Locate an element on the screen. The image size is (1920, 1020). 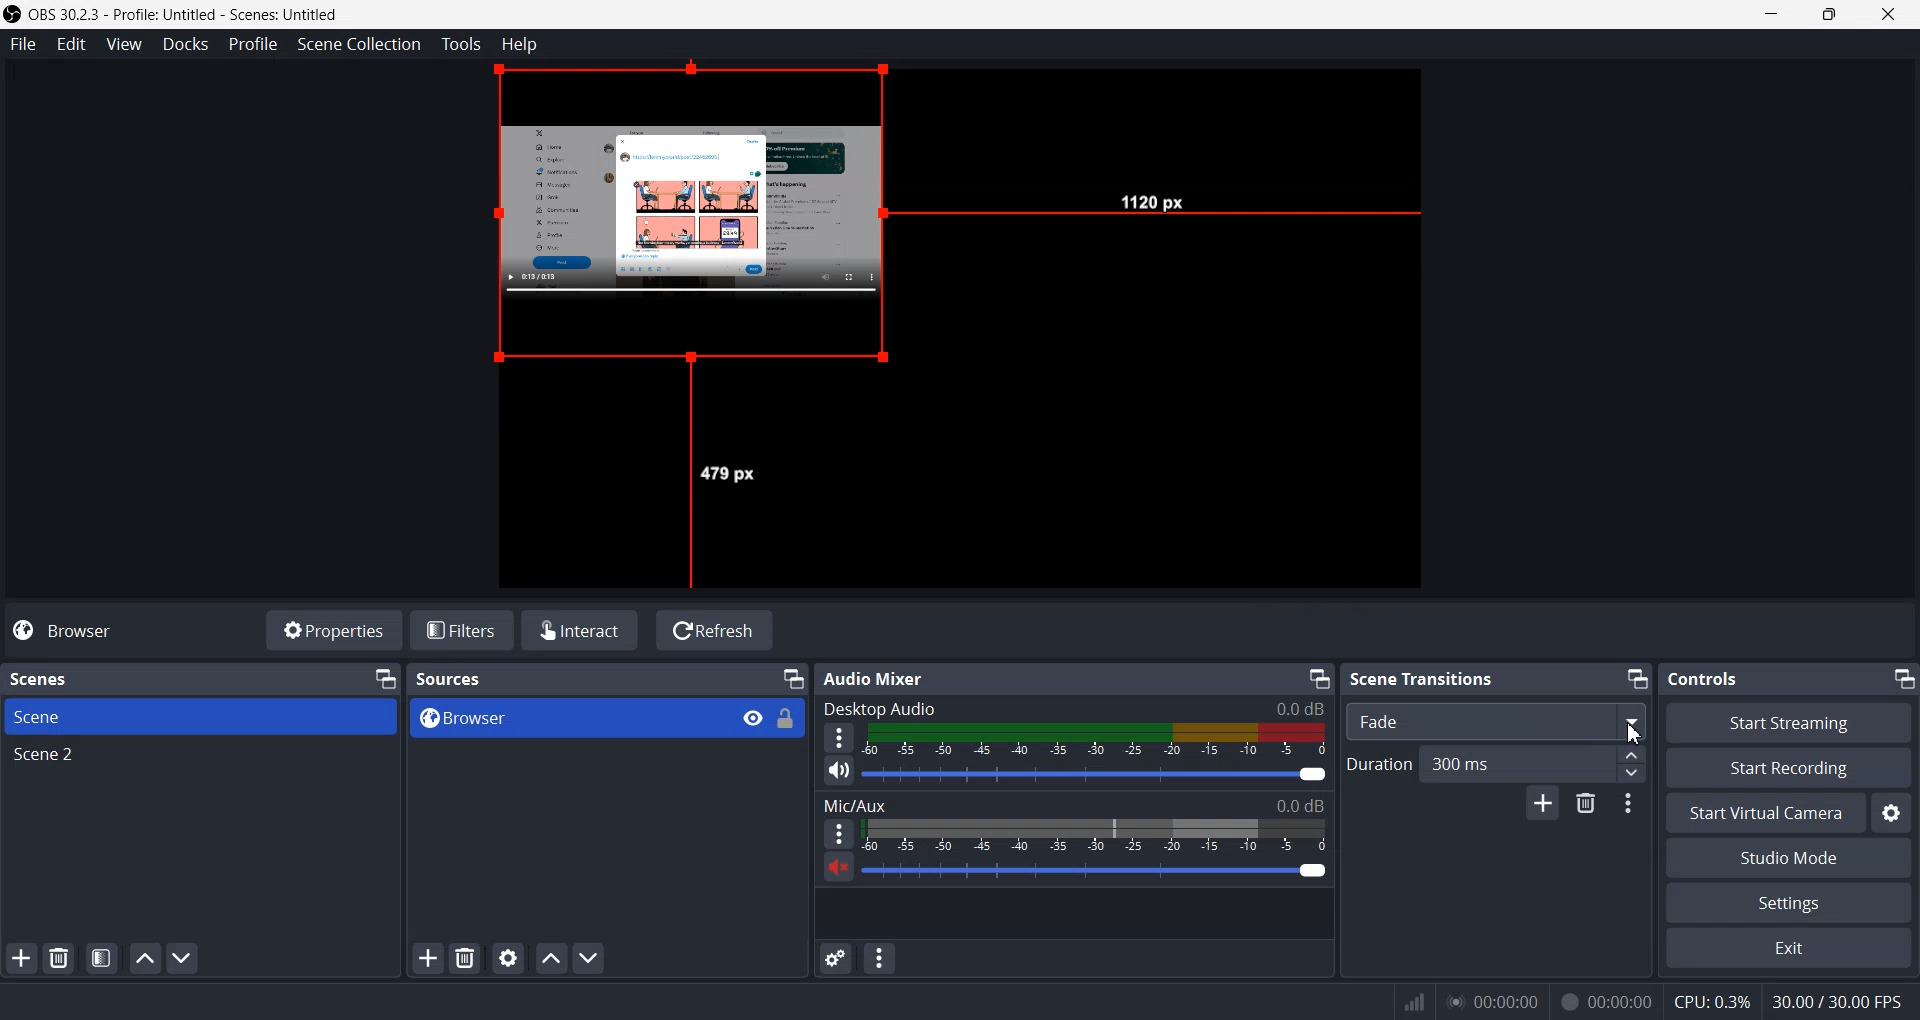
 is located at coordinates (1153, 199).